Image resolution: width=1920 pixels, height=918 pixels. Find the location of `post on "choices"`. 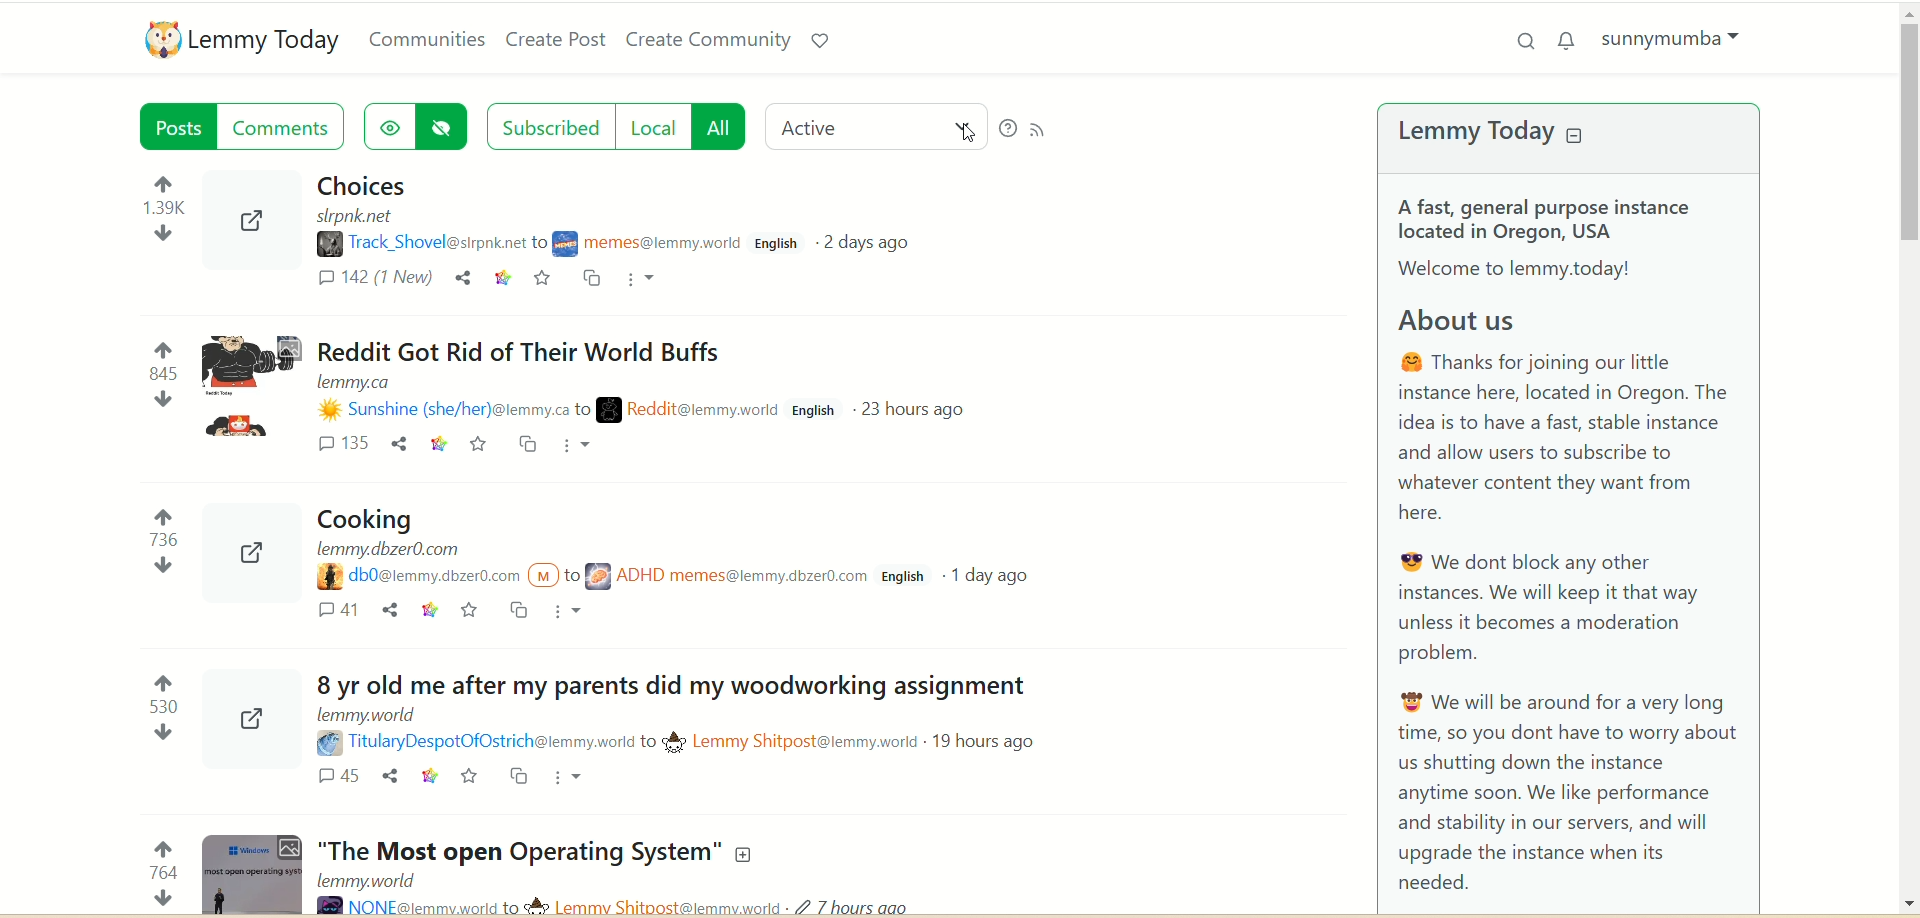

post on "choices" is located at coordinates (515, 213).